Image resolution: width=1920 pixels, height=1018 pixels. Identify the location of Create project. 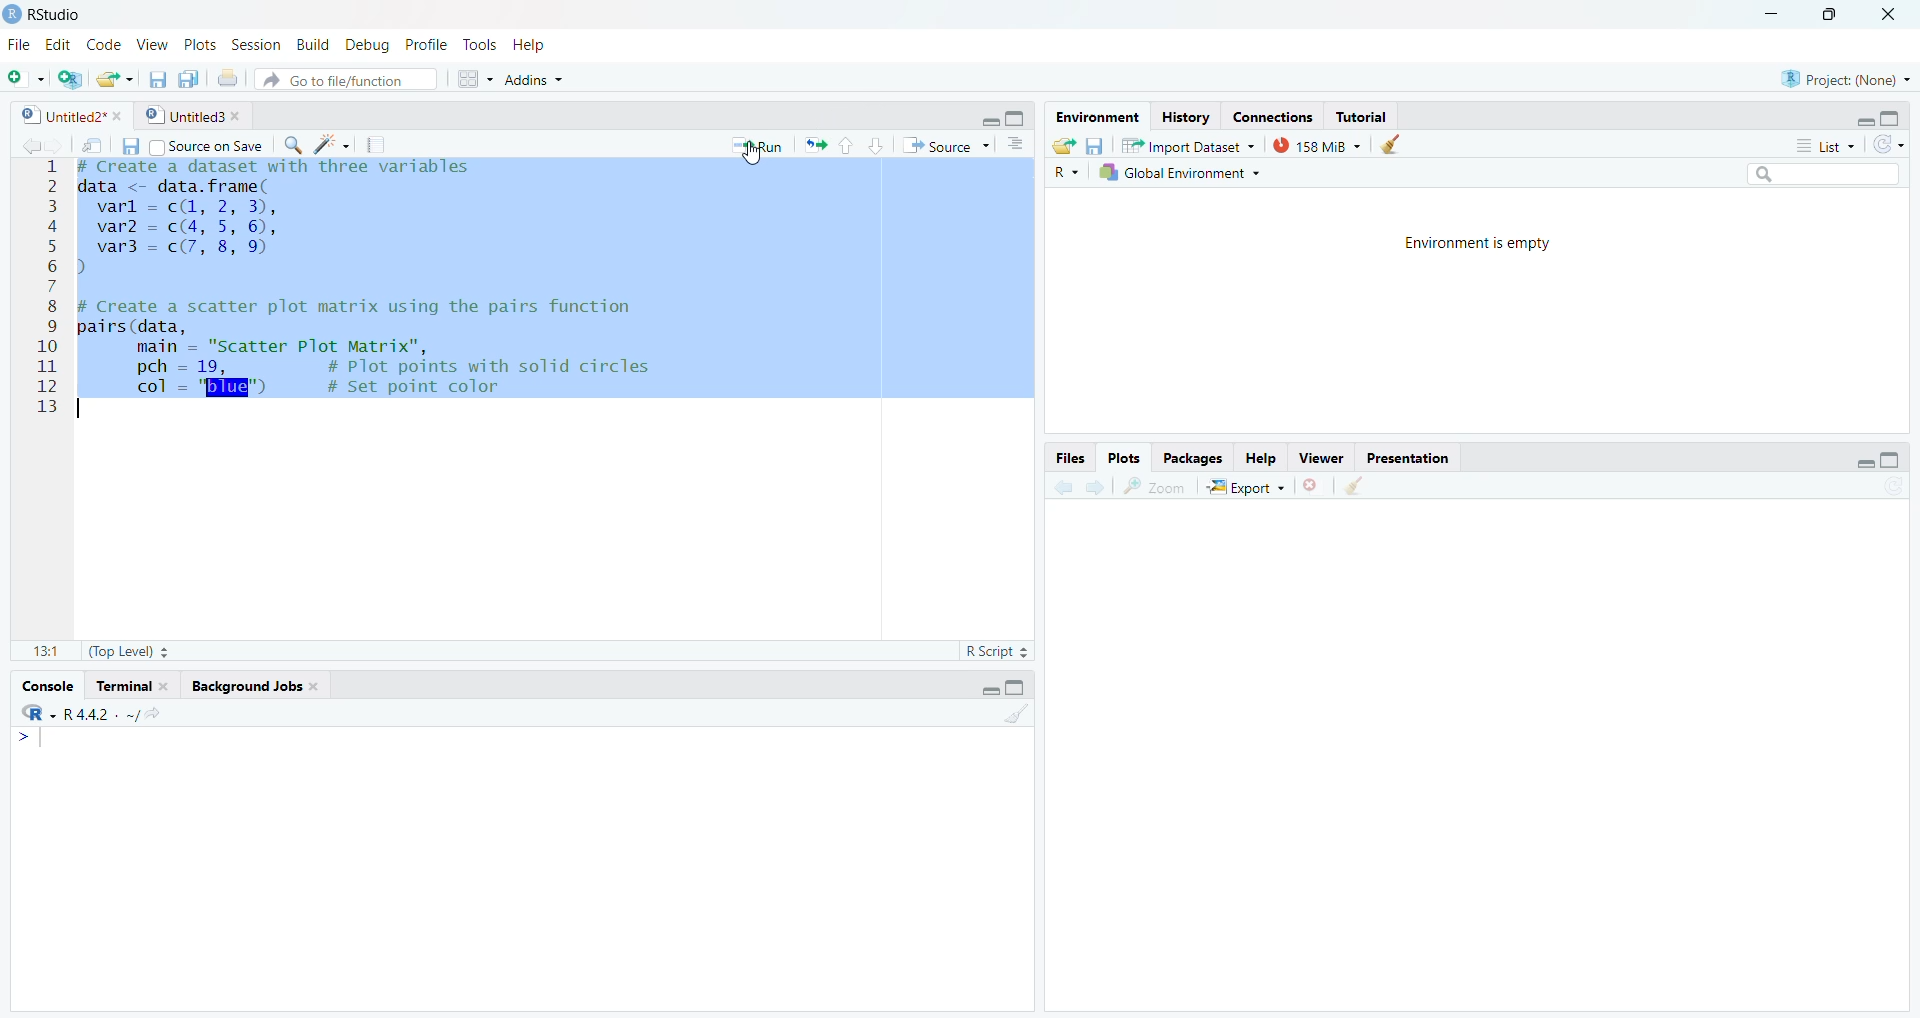
(71, 79).